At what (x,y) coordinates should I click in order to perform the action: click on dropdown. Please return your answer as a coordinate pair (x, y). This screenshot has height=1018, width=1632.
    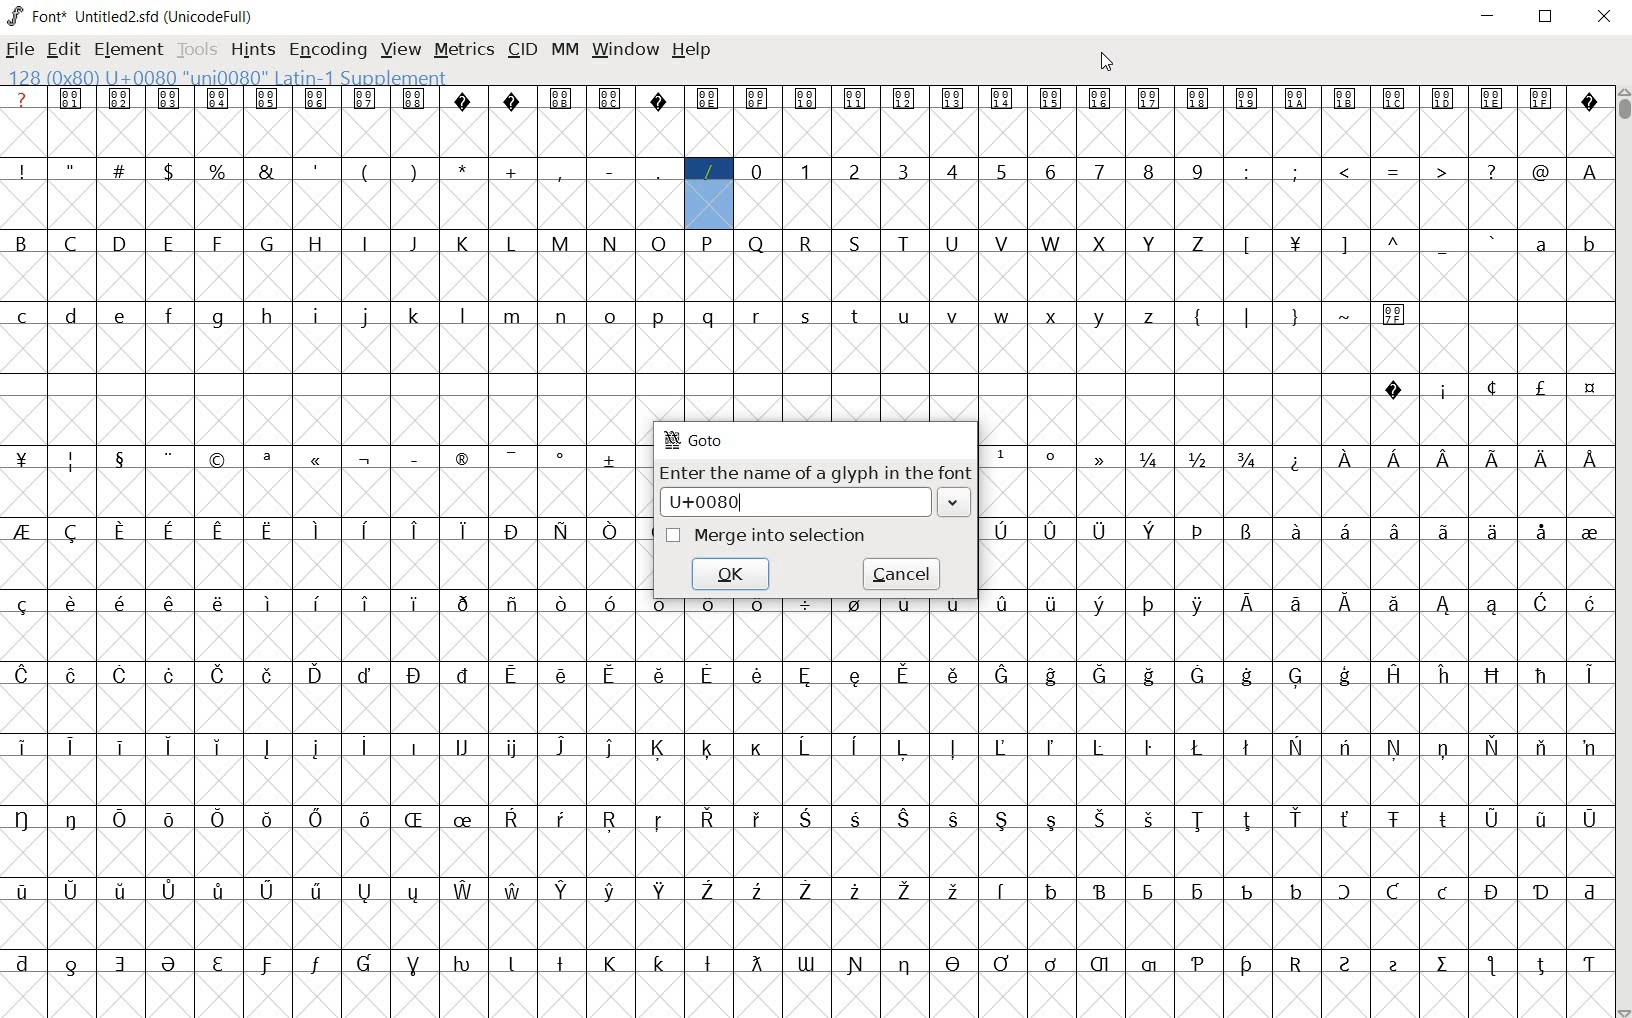
    Looking at the image, I should click on (955, 501).